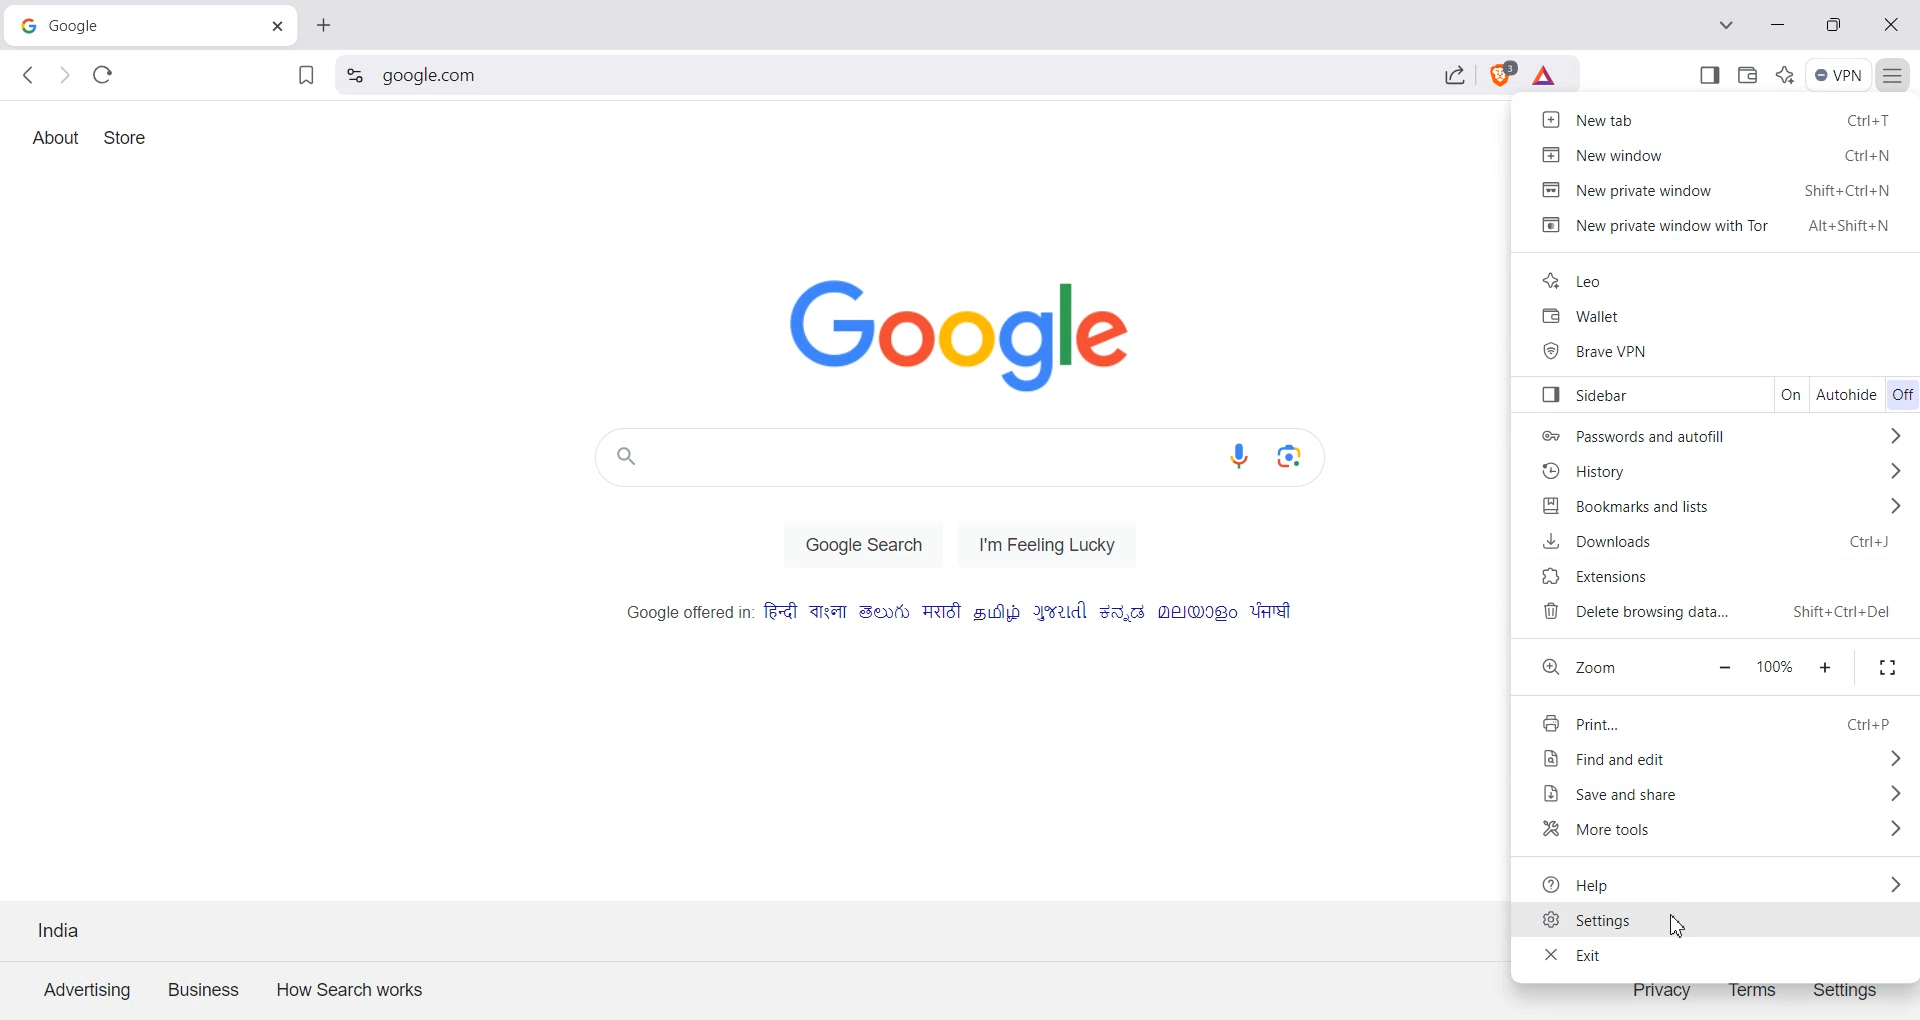  What do you see at coordinates (205, 987) in the screenshot?
I see `Business` at bounding box center [205, 987].